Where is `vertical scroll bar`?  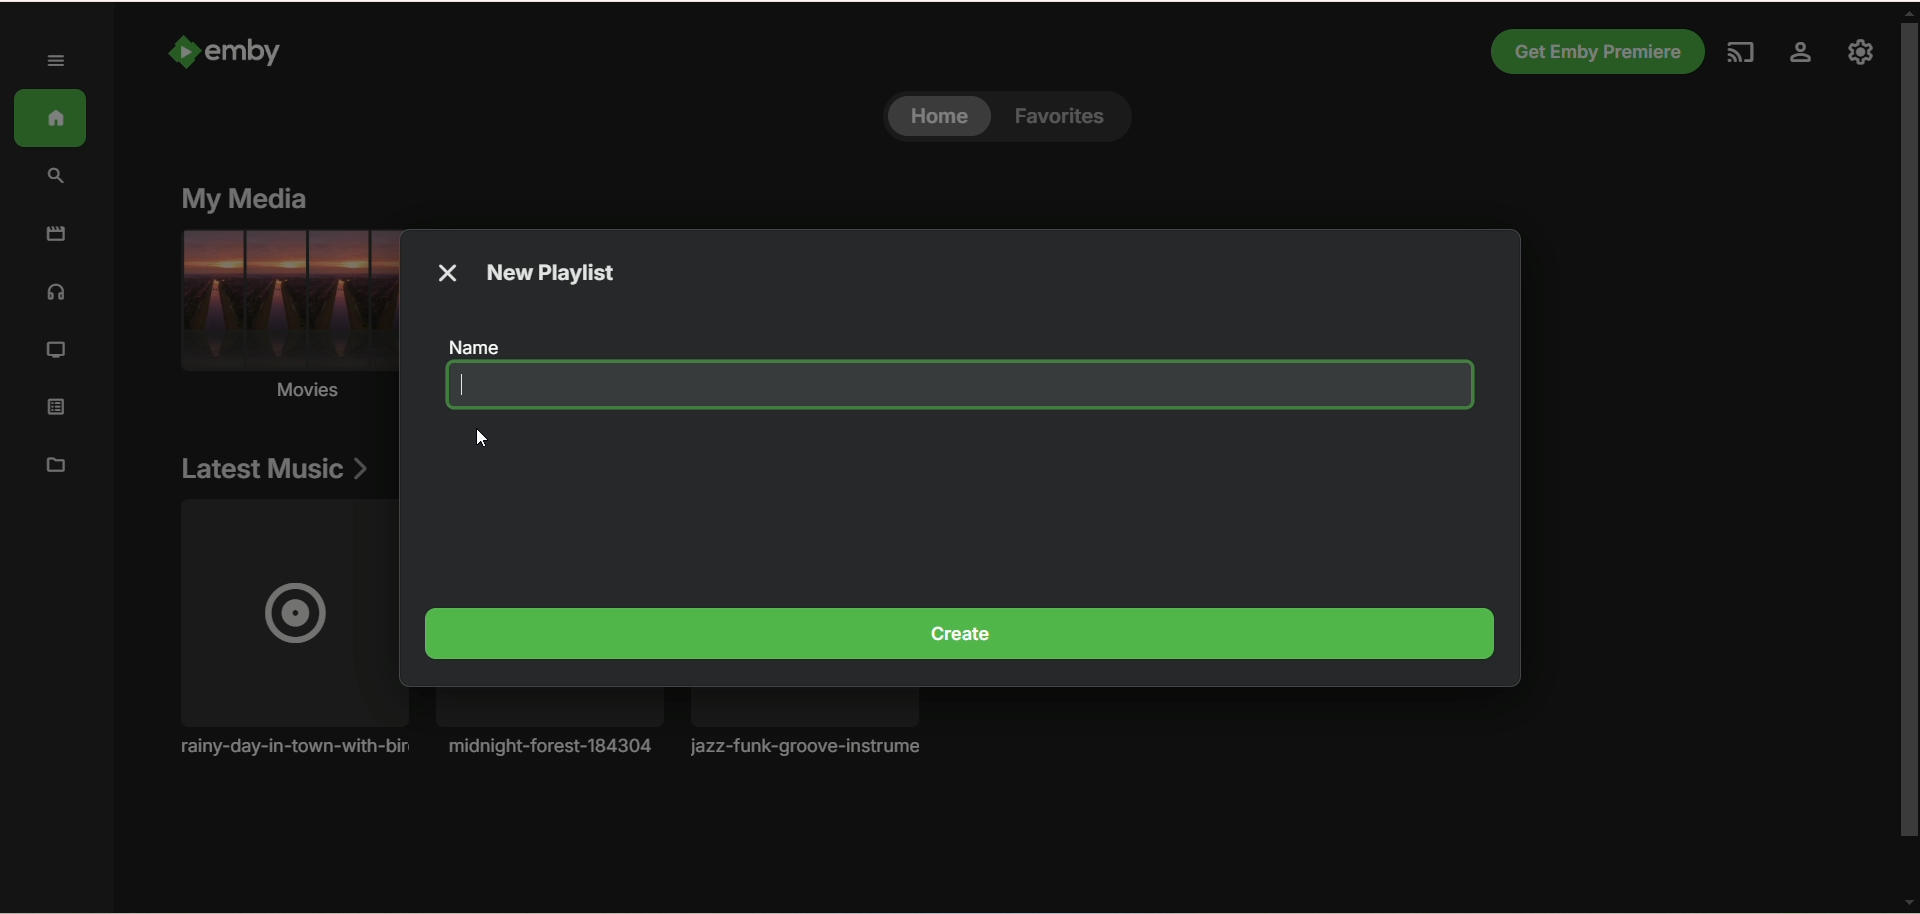
vertical scroll bar is located at coordinates (1908, 455).